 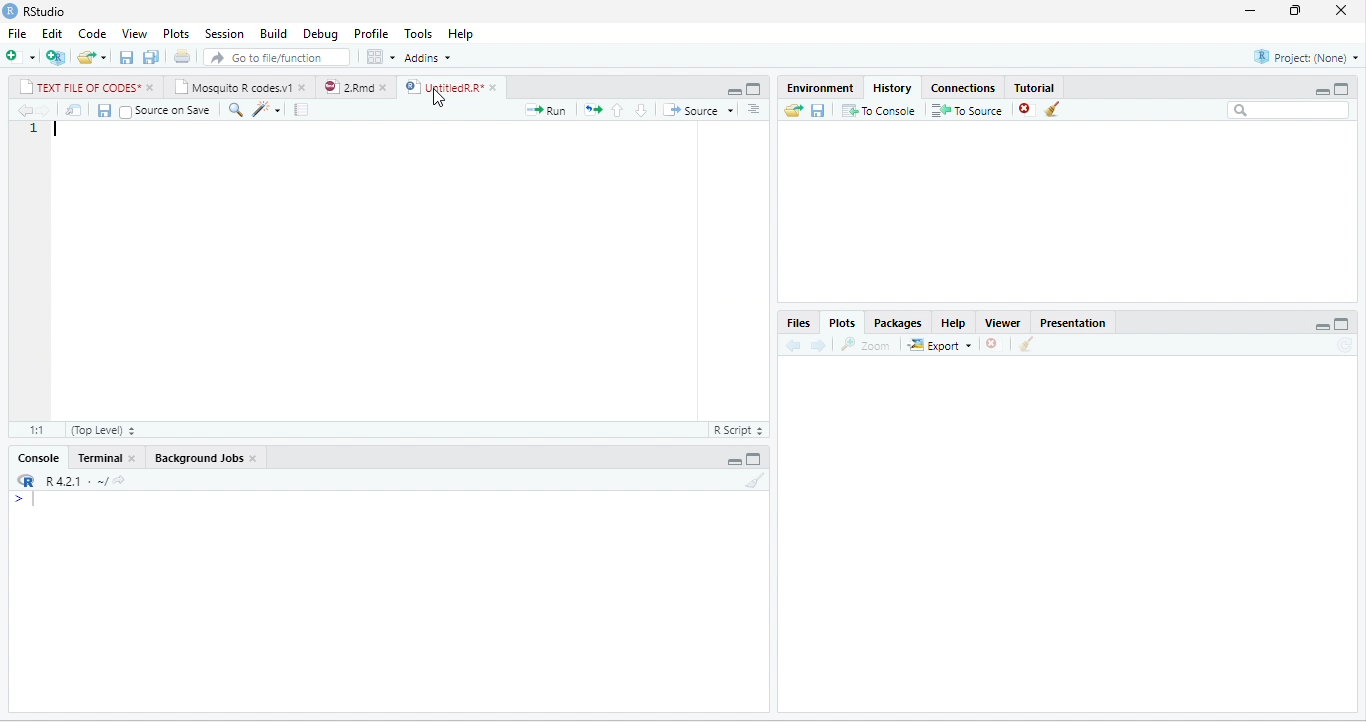 What do you see at coordinates (20, 58) in the screenshot?
I see `new file` at bounding box center [20, 58].